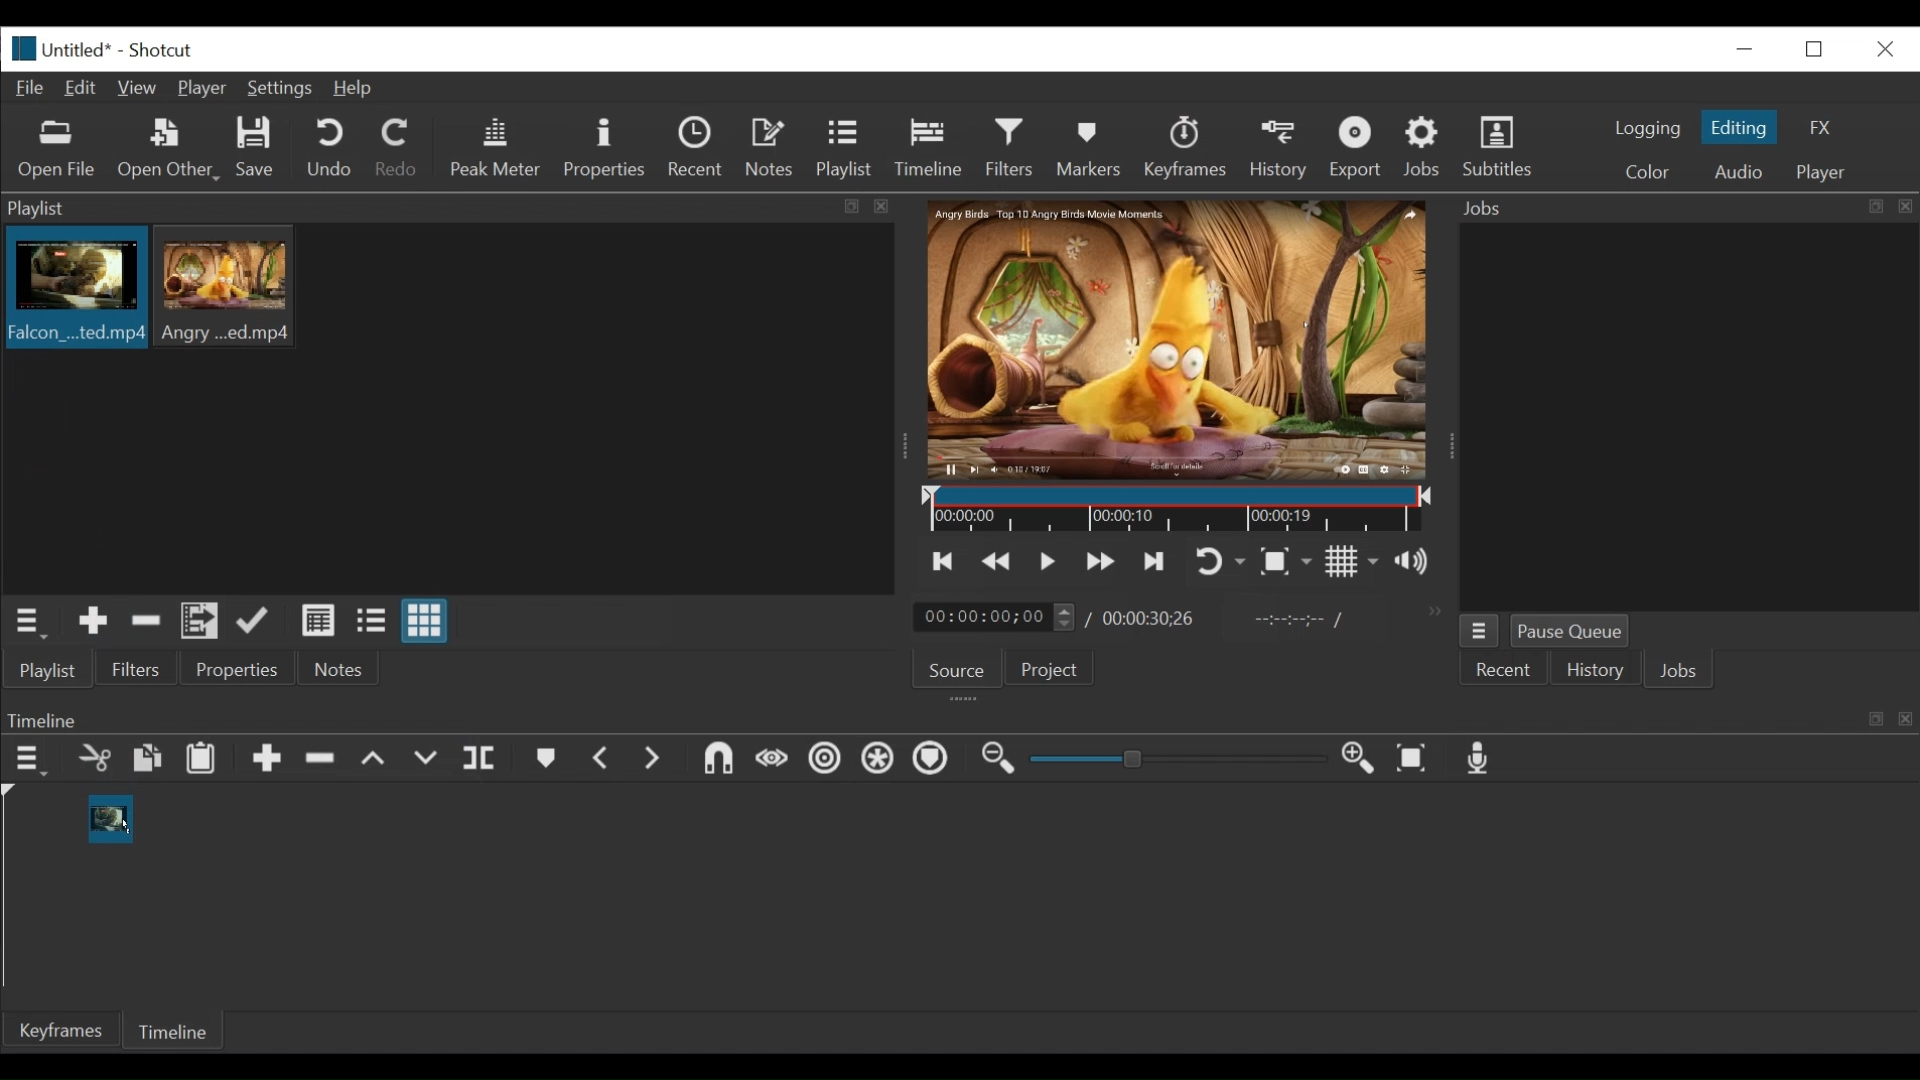 Image resolution: width=1920 pixels, height=1080 pixels. Describe the element at coordinates (1049, 561) in the screenshot. I see `Toggle play or pause` at that location.